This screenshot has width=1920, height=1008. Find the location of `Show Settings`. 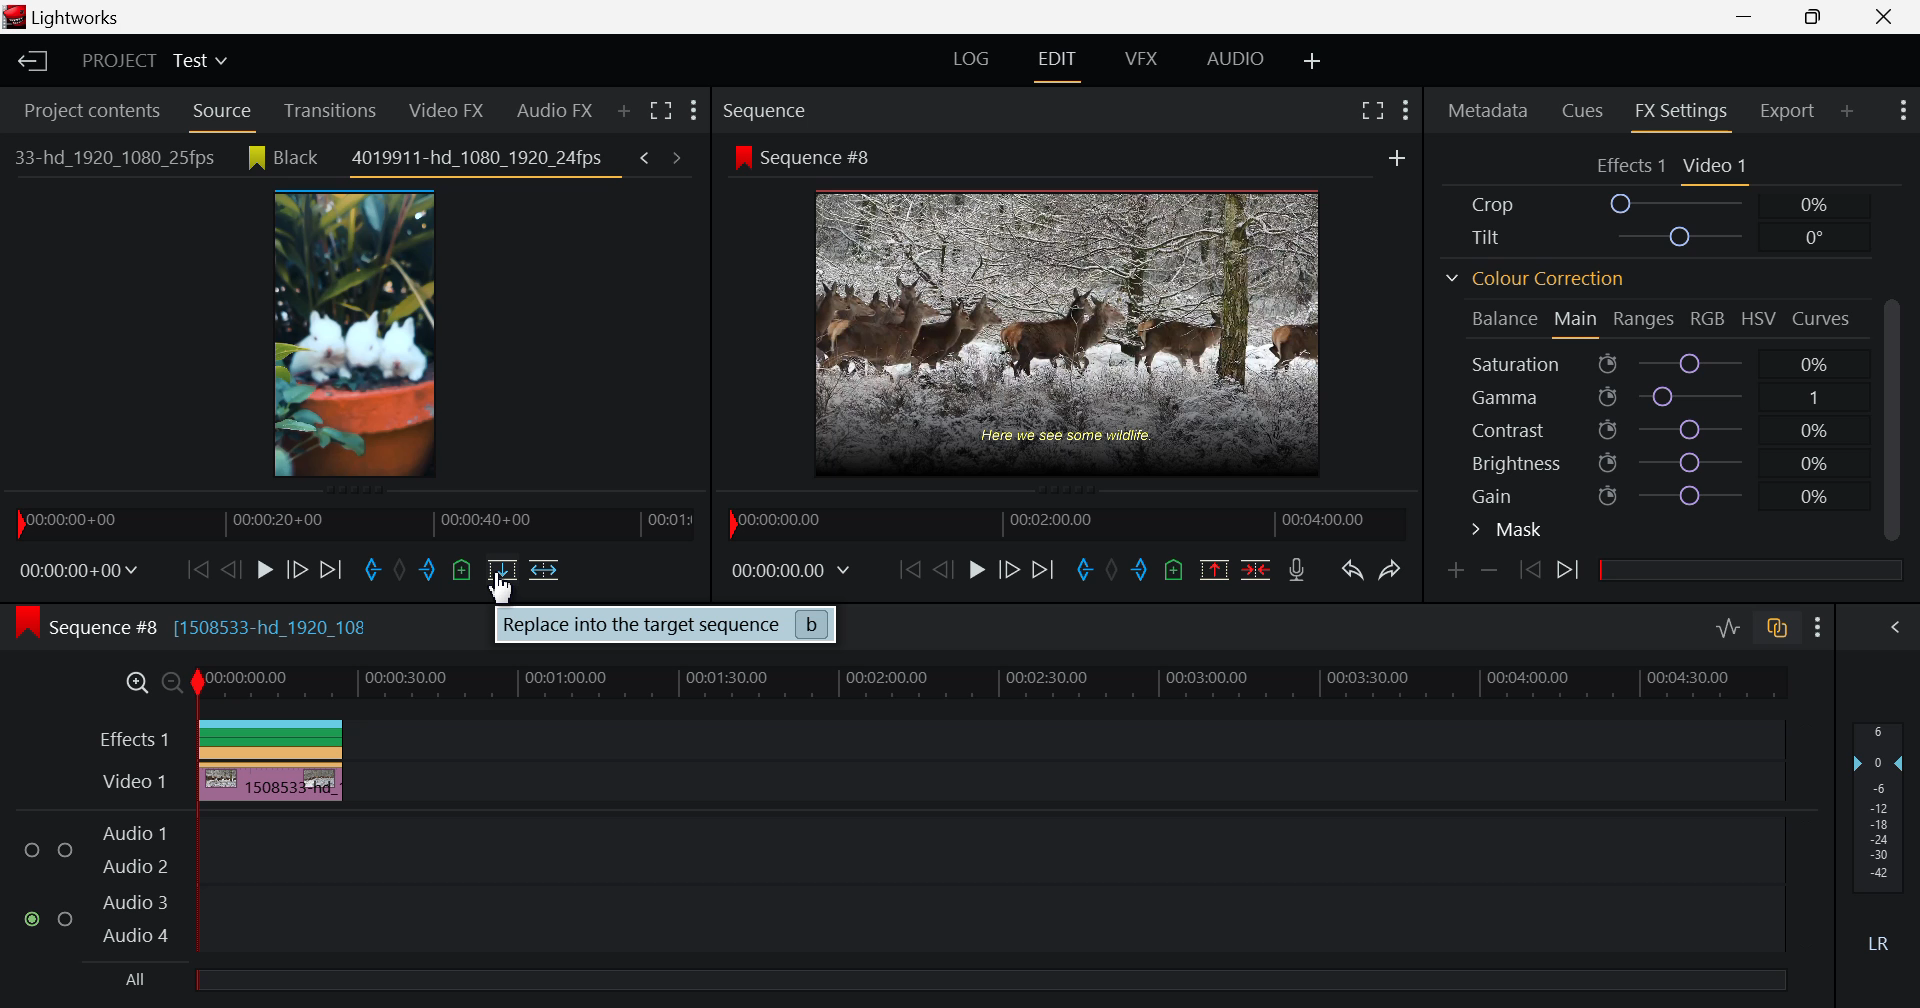

Show Settings is located at coordinates (1900, 110).